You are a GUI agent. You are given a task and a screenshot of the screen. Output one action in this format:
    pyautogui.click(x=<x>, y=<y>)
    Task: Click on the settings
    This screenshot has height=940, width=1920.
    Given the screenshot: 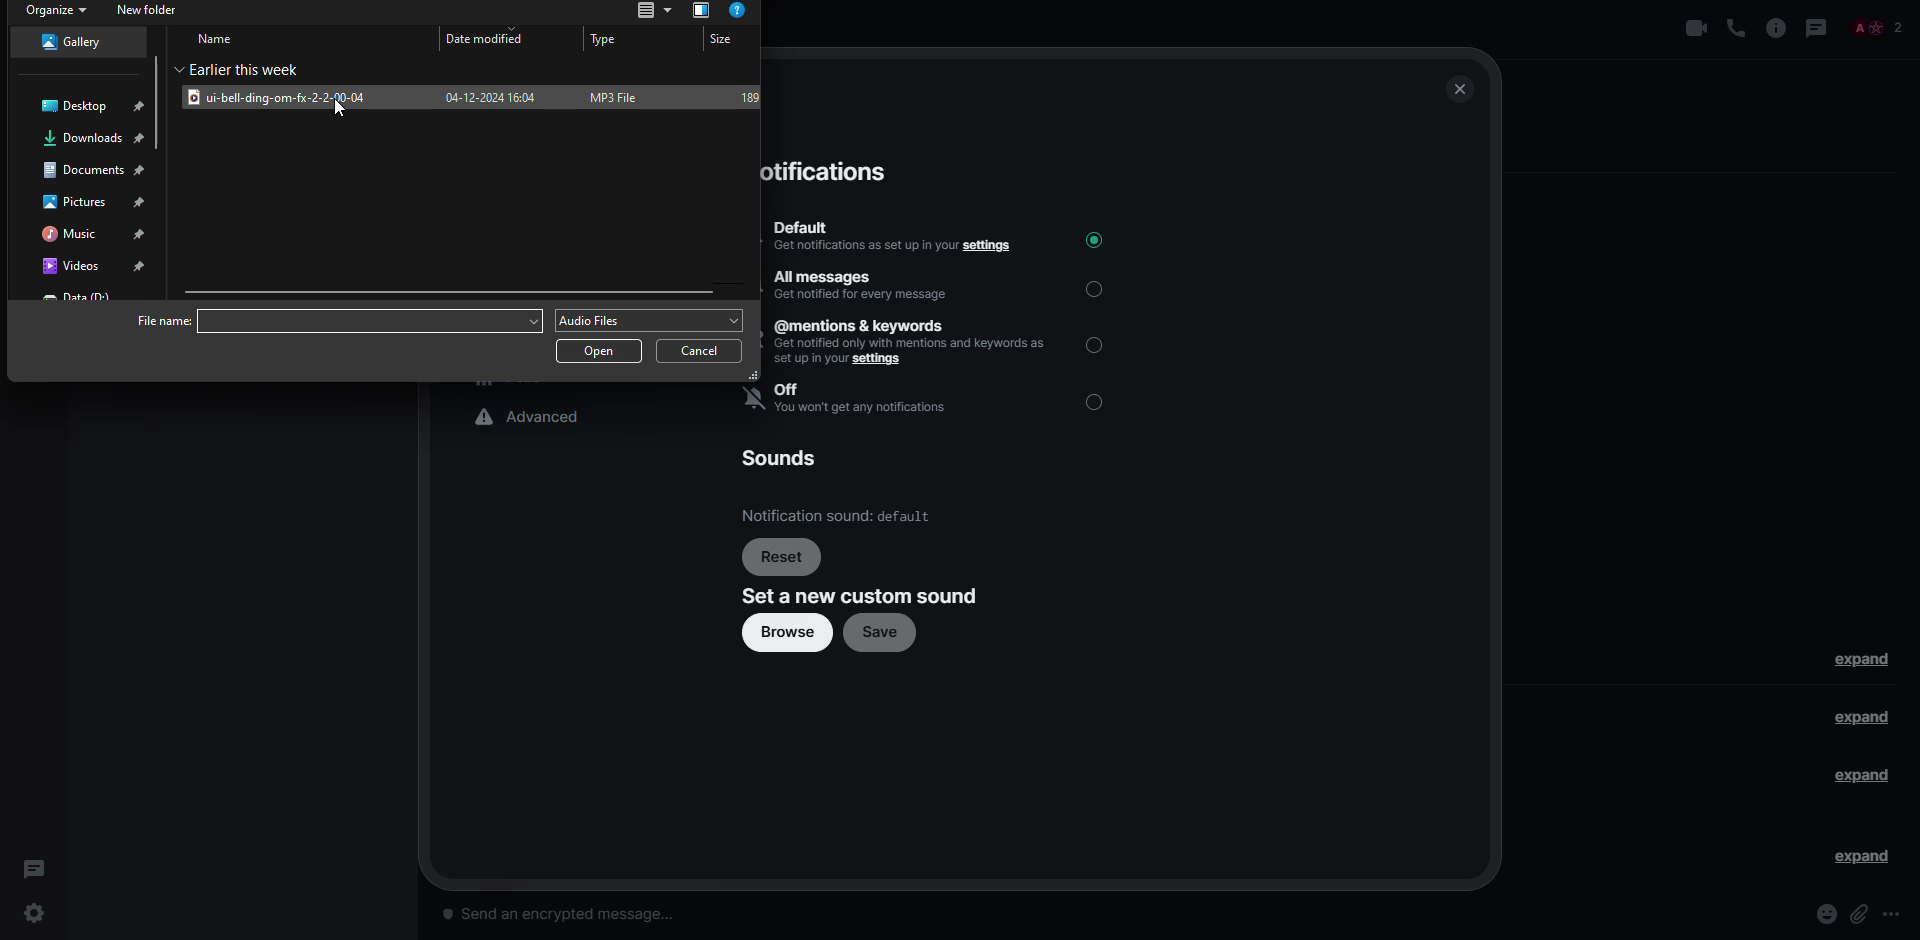 What is the action you would take?
    pyautogui.click(x=40, y=915)
    